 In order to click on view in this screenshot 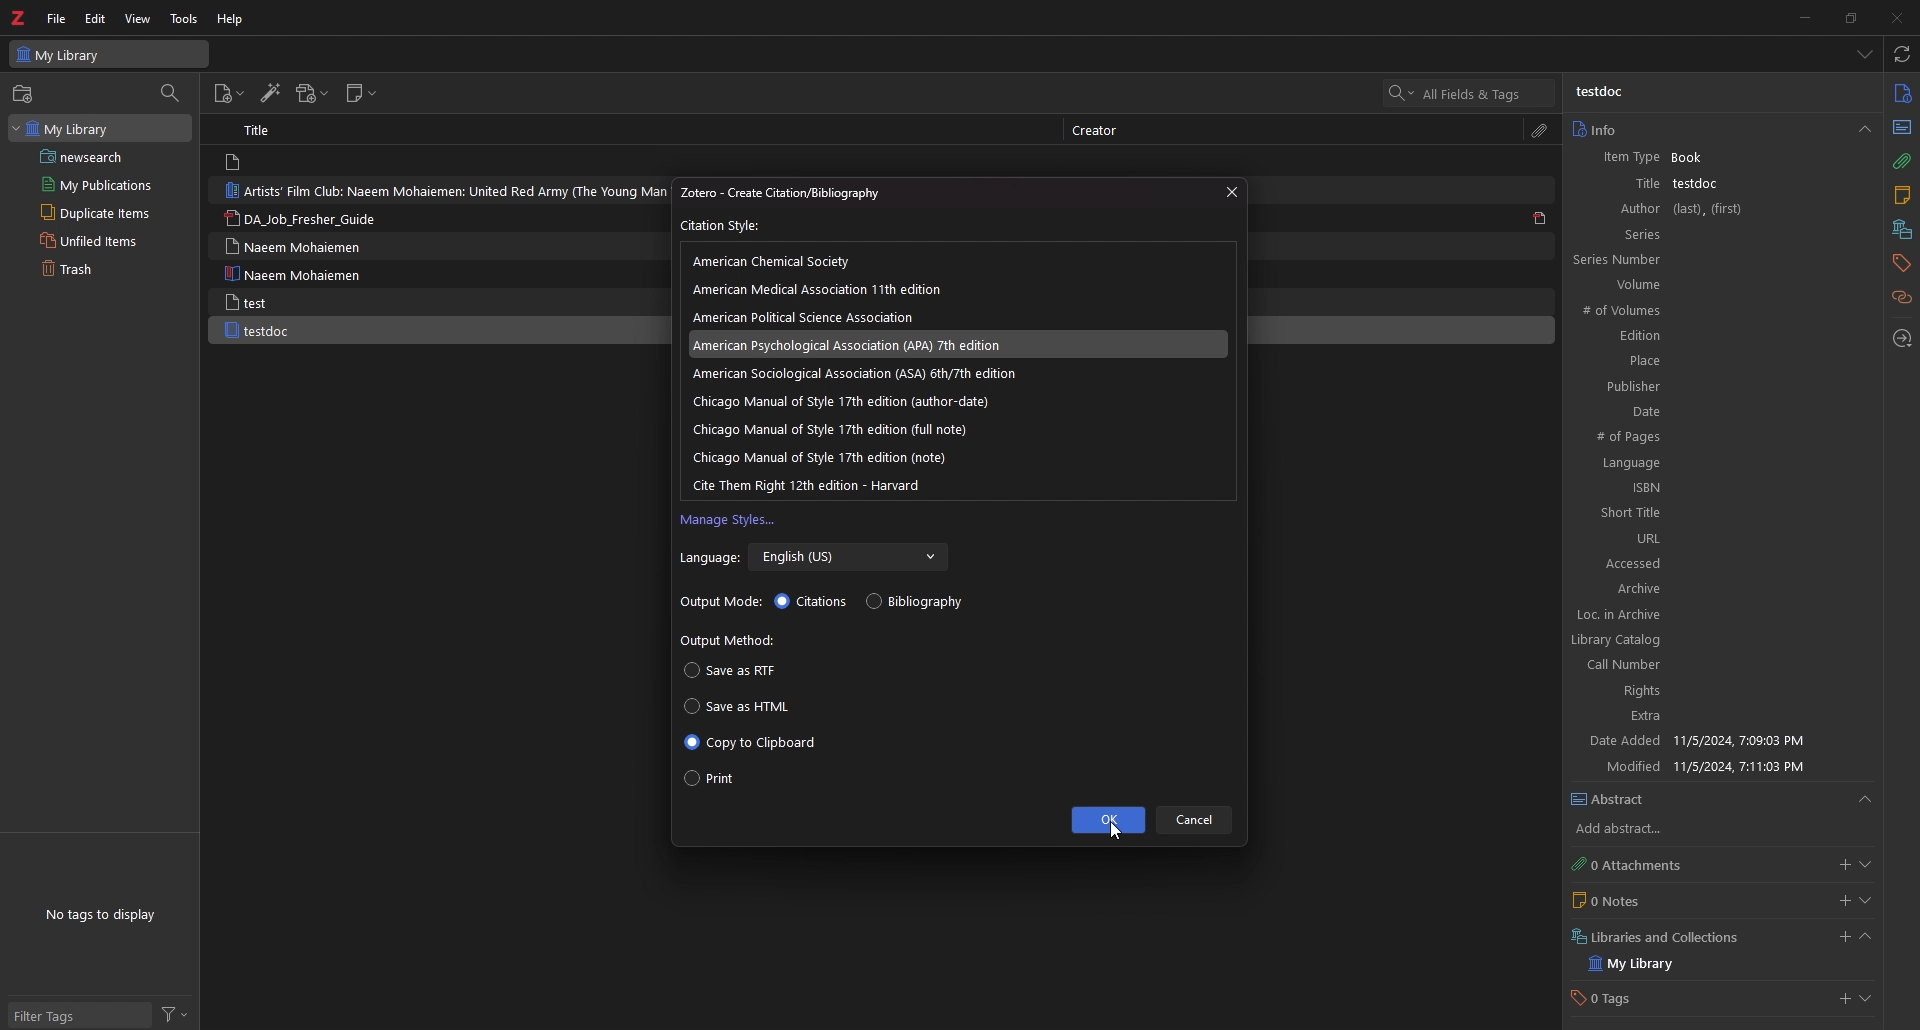, I will do `click(138, 19)`.